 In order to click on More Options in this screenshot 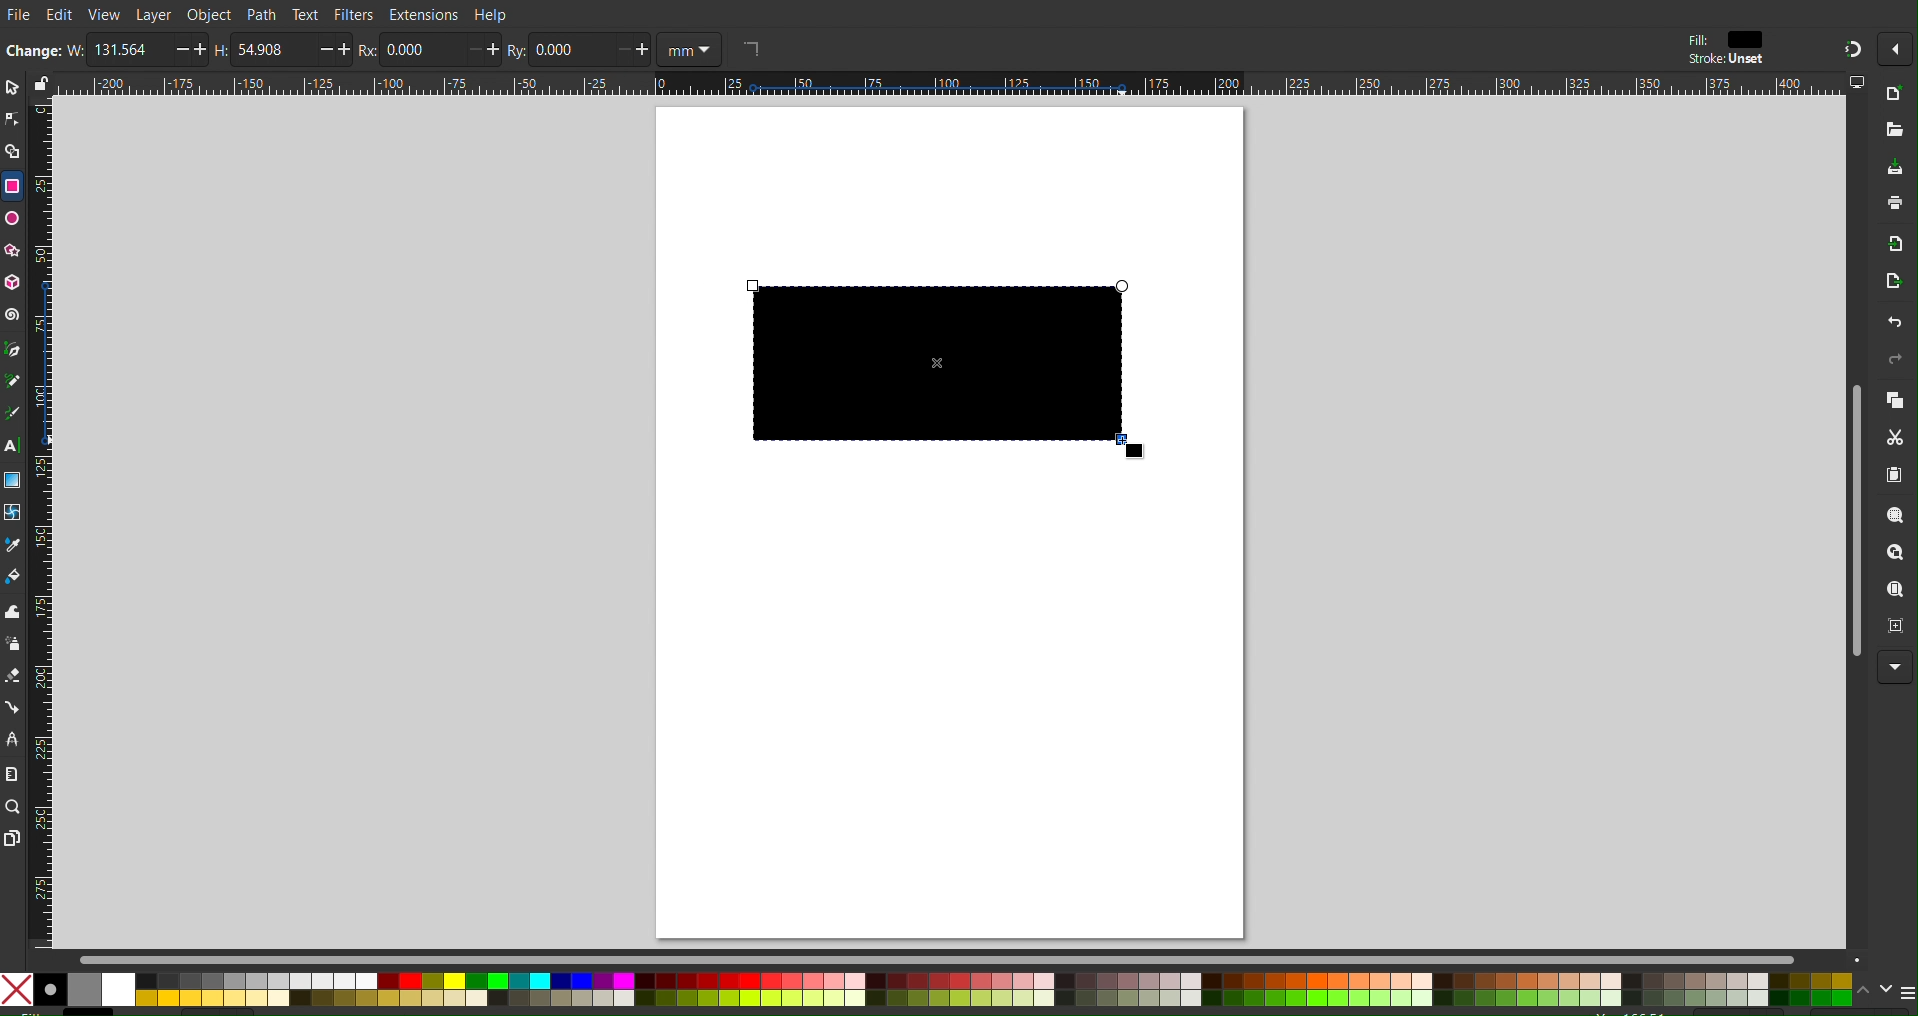, I will do `click(1895, 48)`.